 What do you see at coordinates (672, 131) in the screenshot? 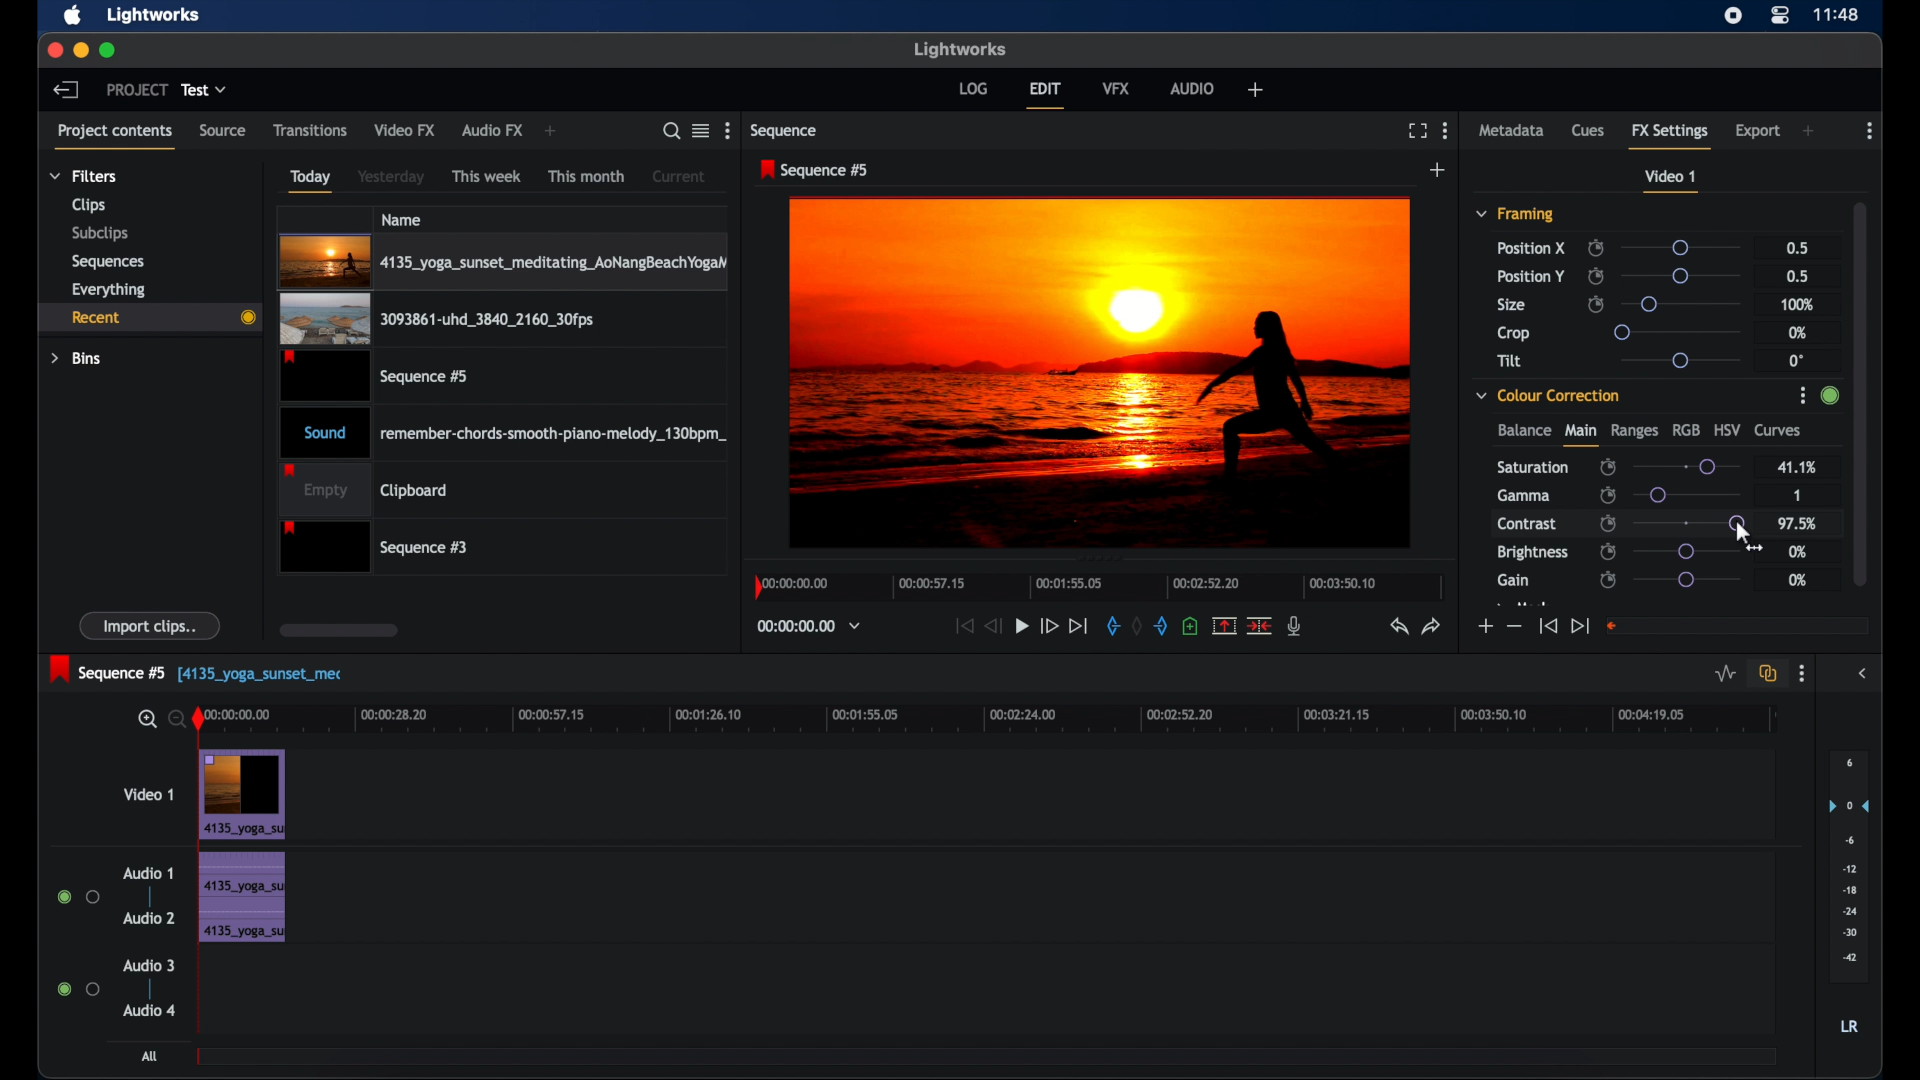
I see `search` at bounding box center [672, 131].